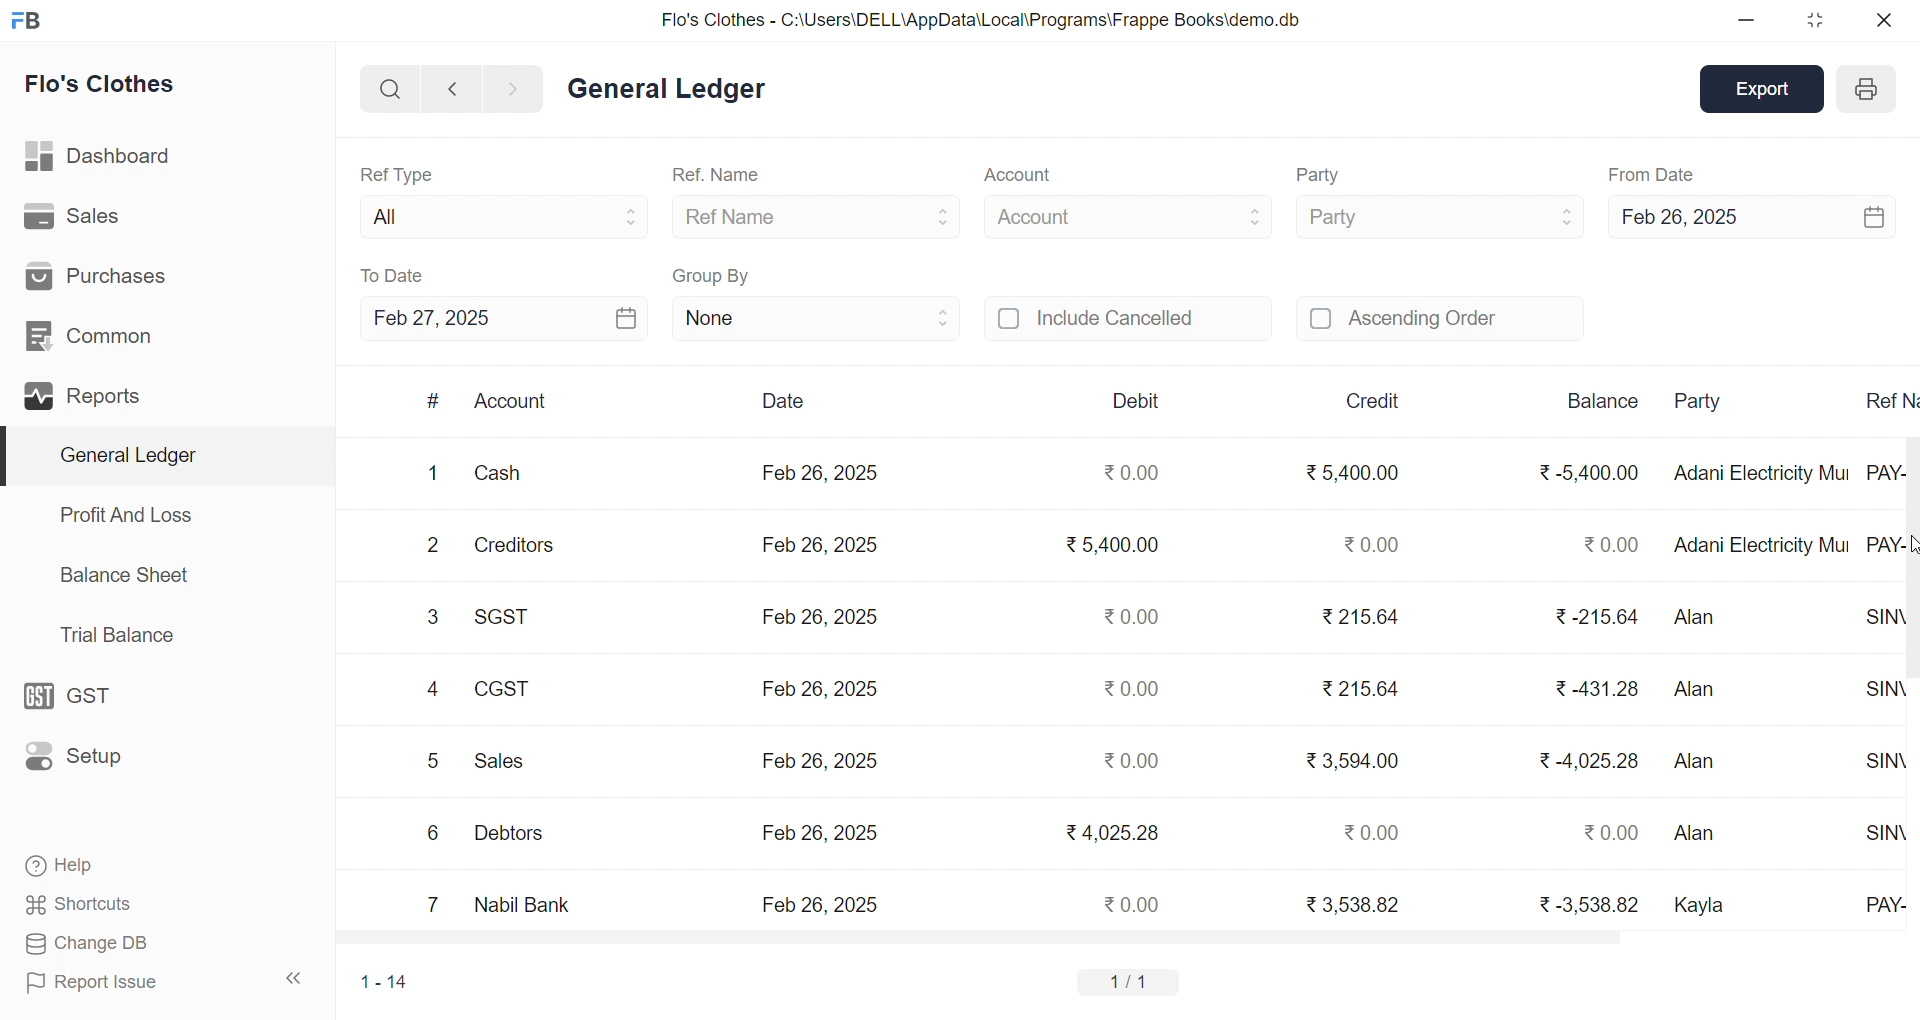  Describe the element at coordinates (433, 903) in the screenshot. I see `7` at that location.